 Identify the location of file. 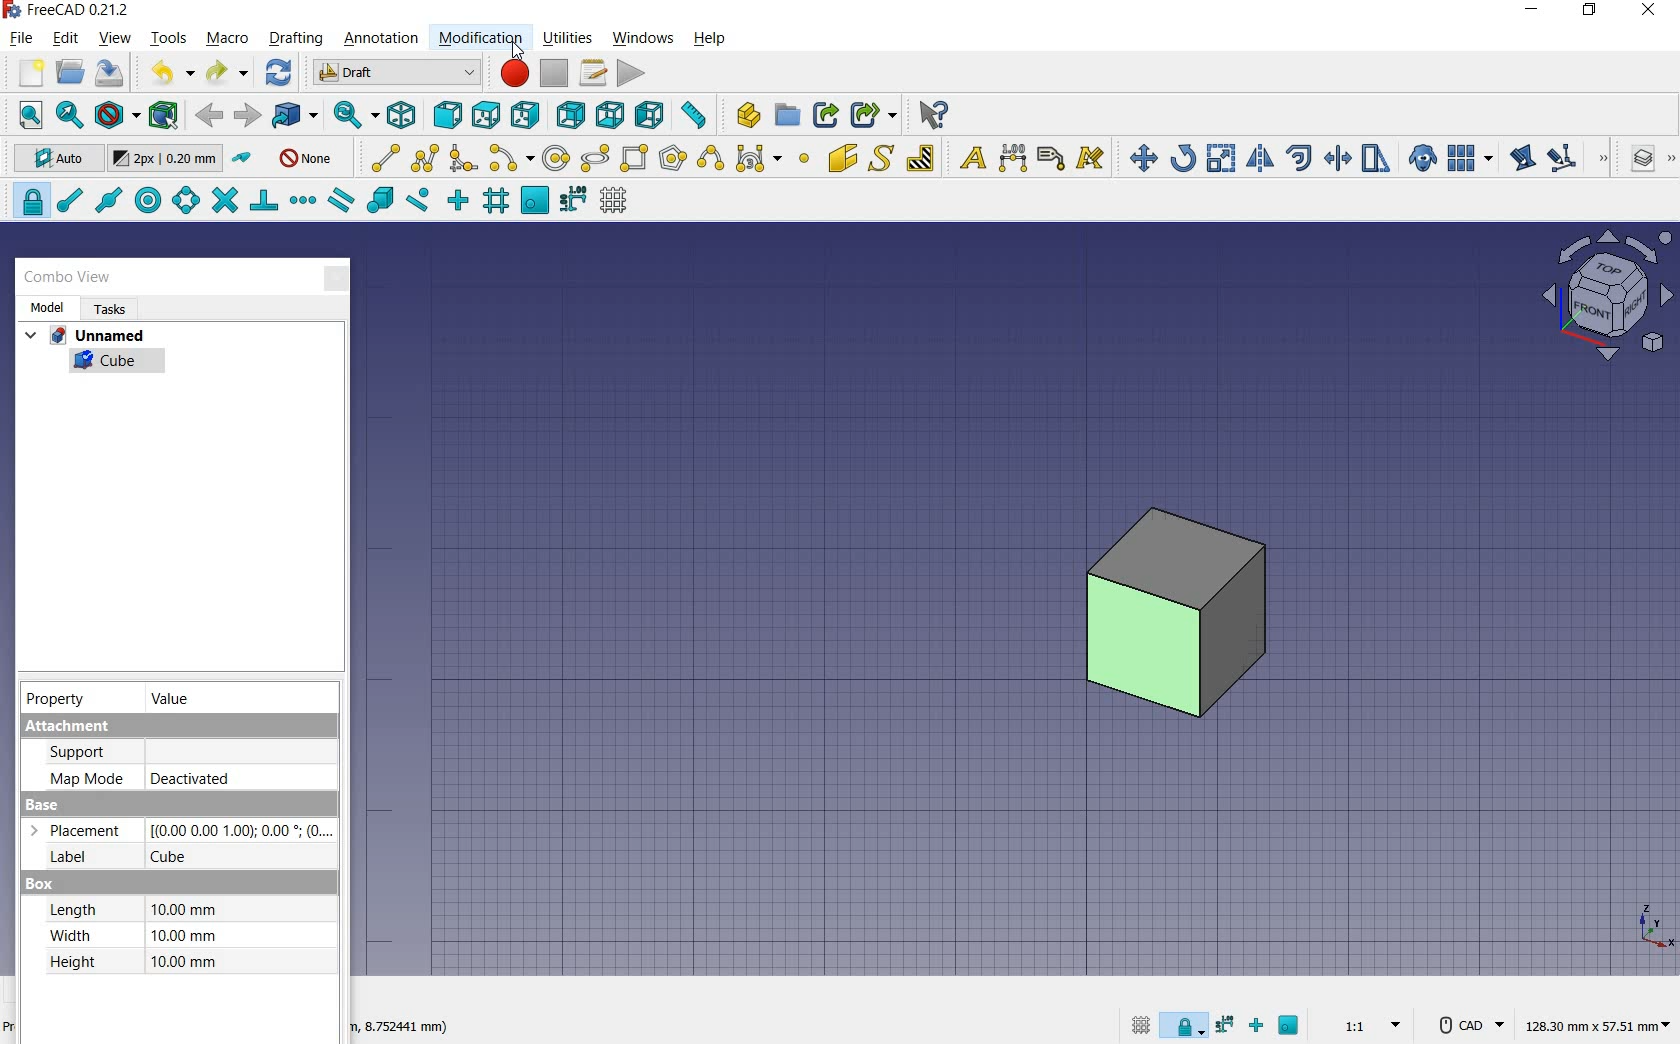
(23, 37).